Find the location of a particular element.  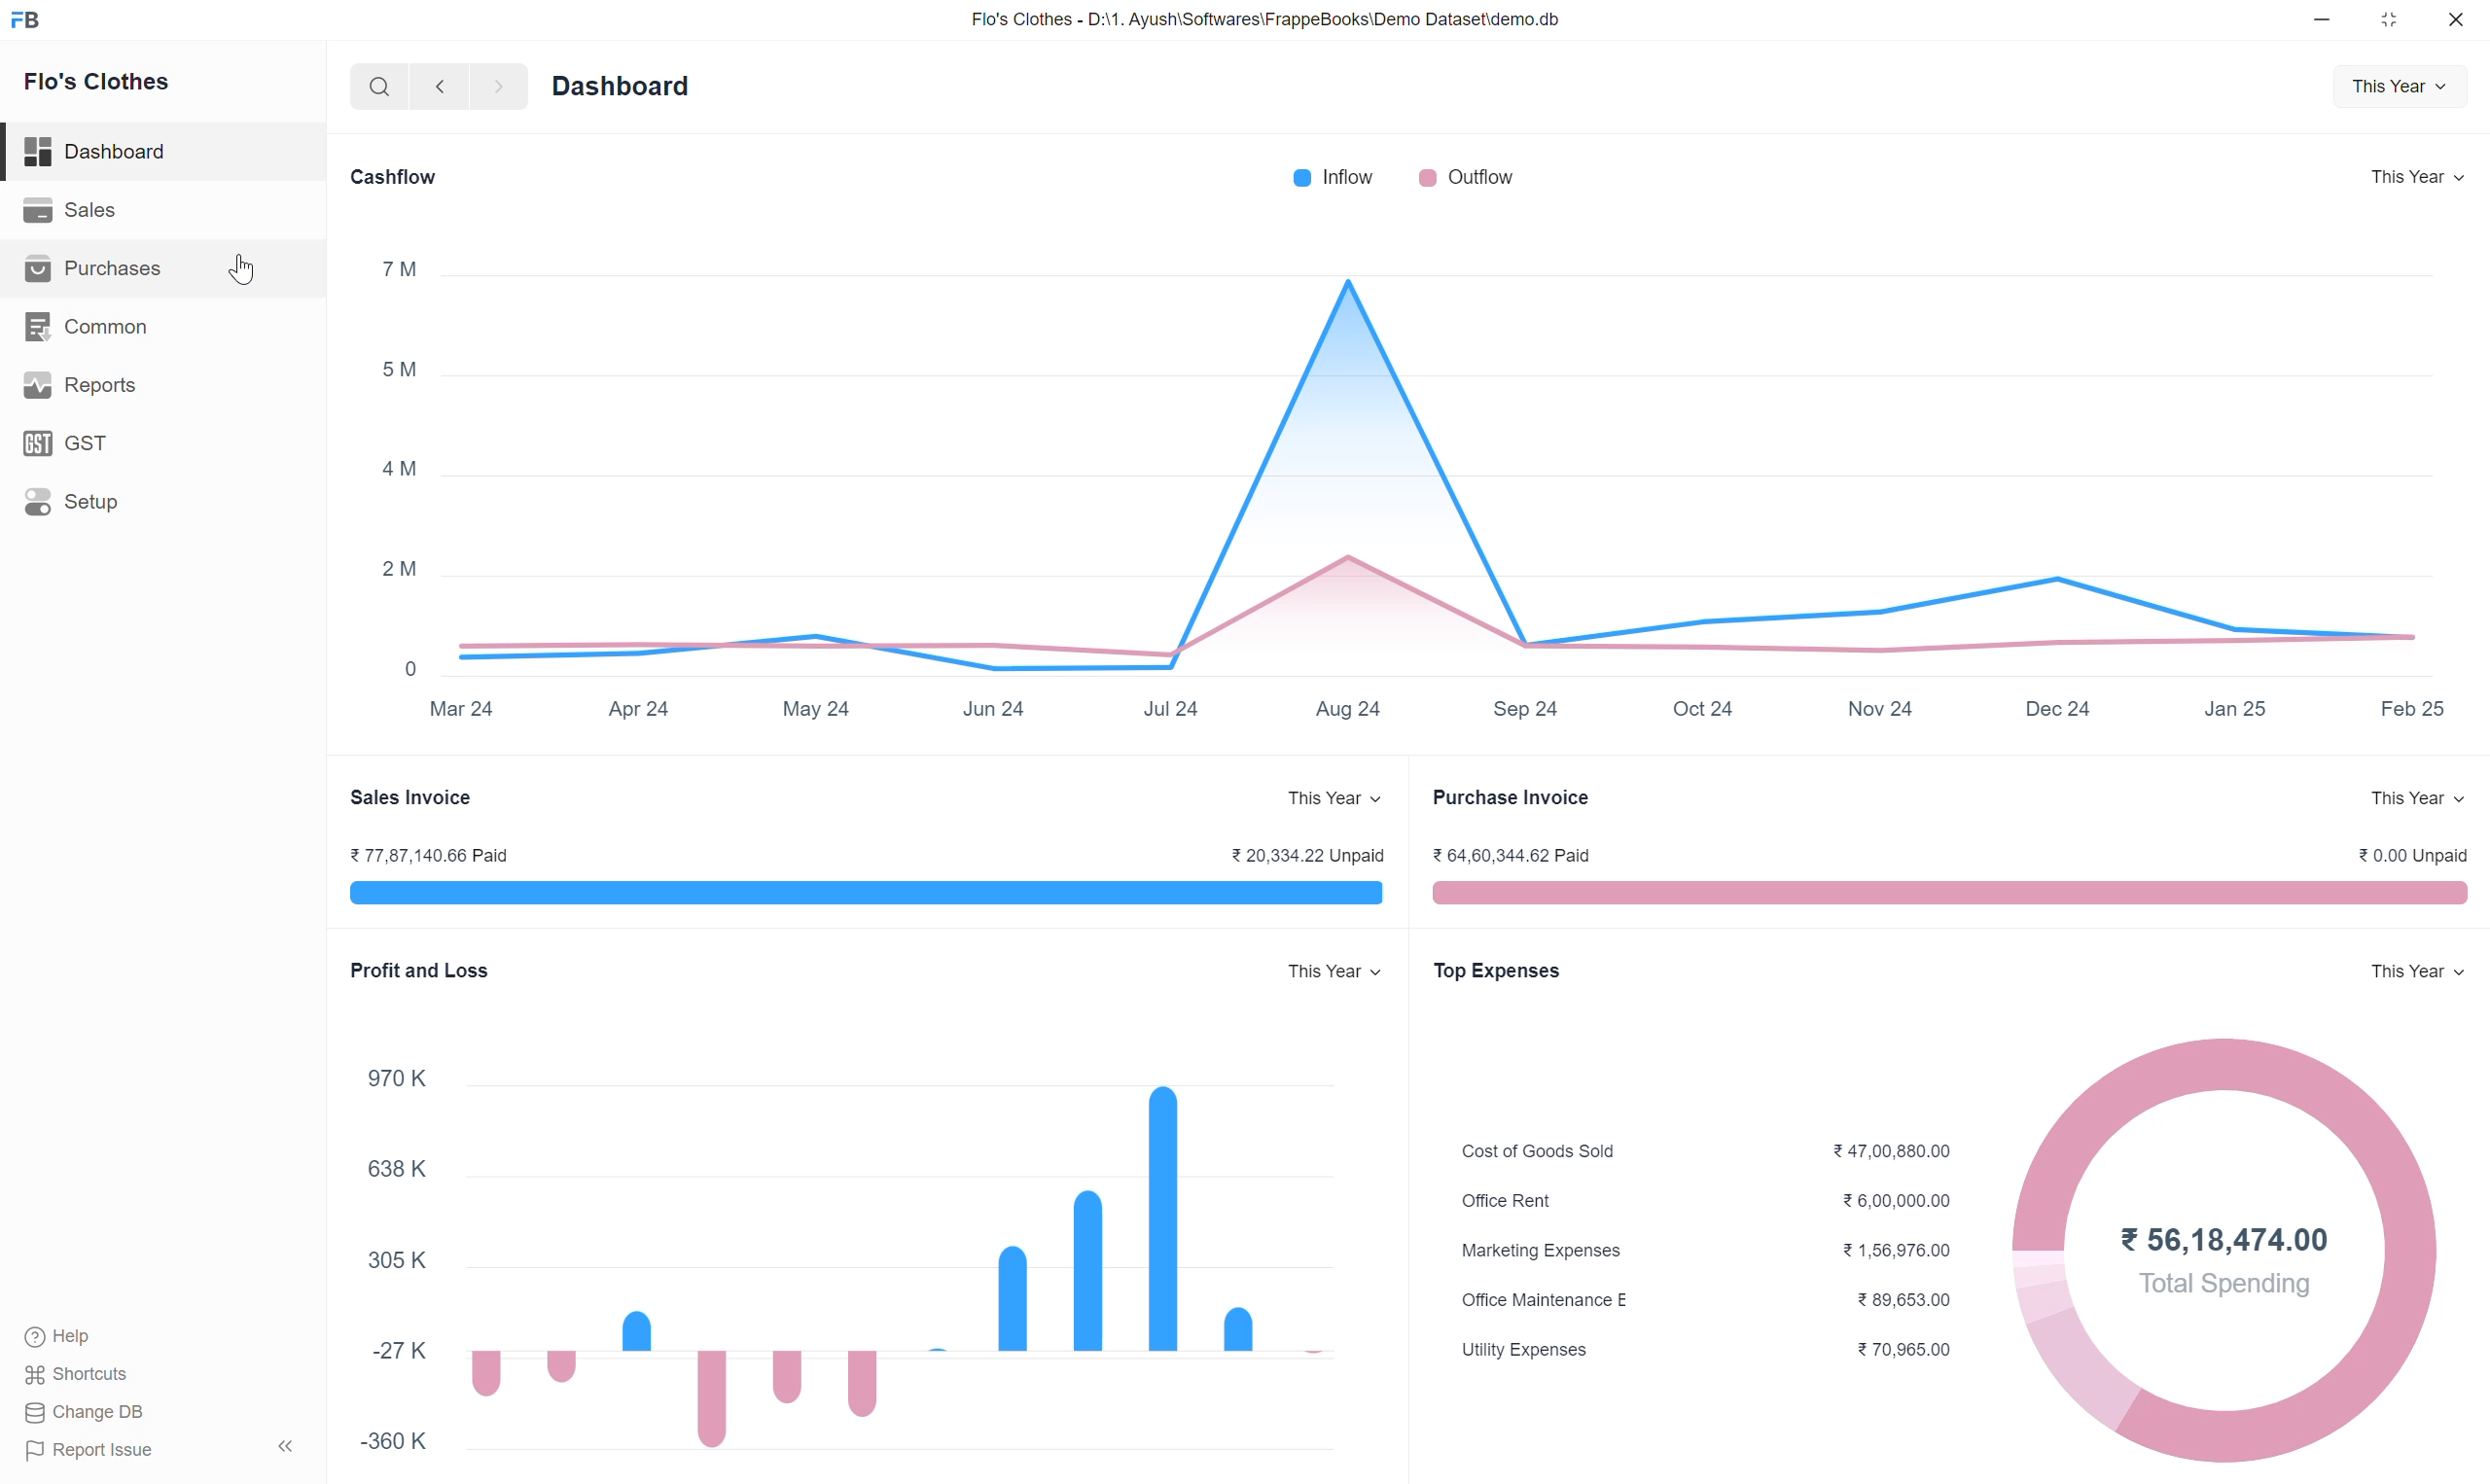

Apr 24 is located at coordinates (638, 708).